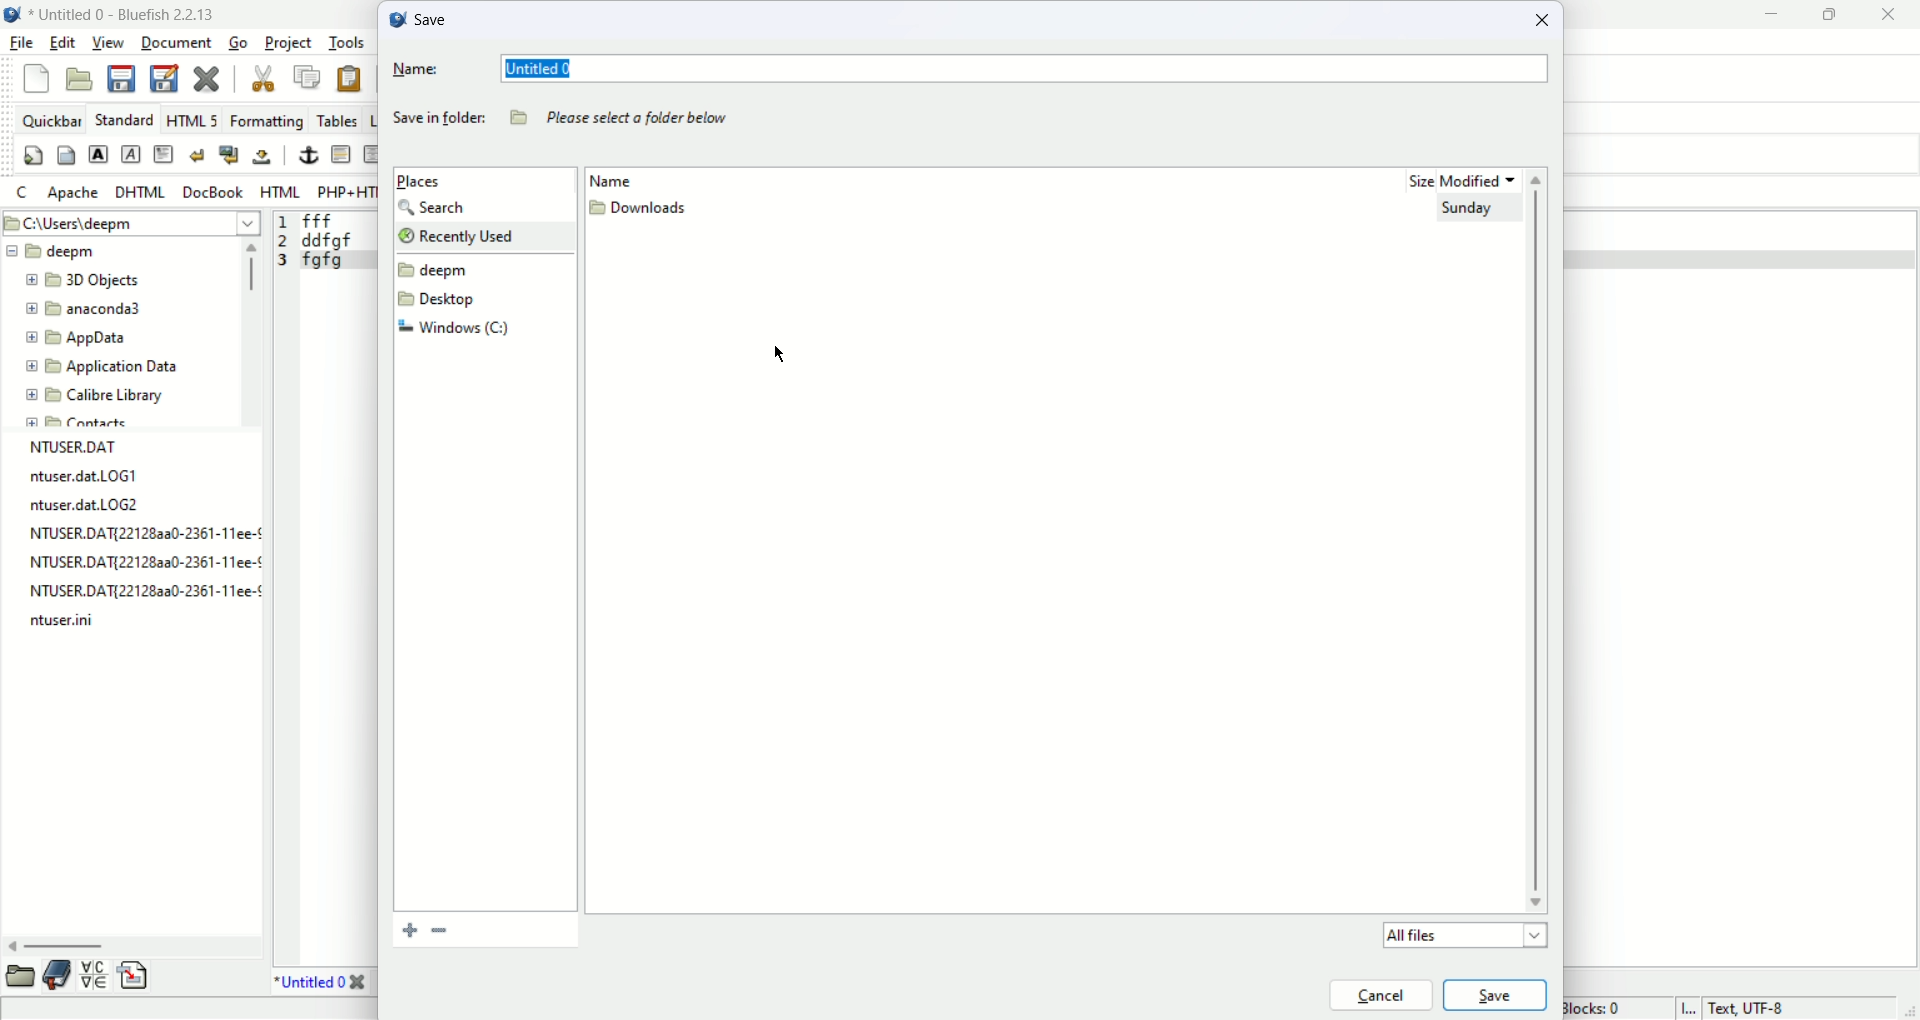 Image resolution: width=1920 pixels, height=1020 pixels. I want to click on deepm, so click(436, 270).